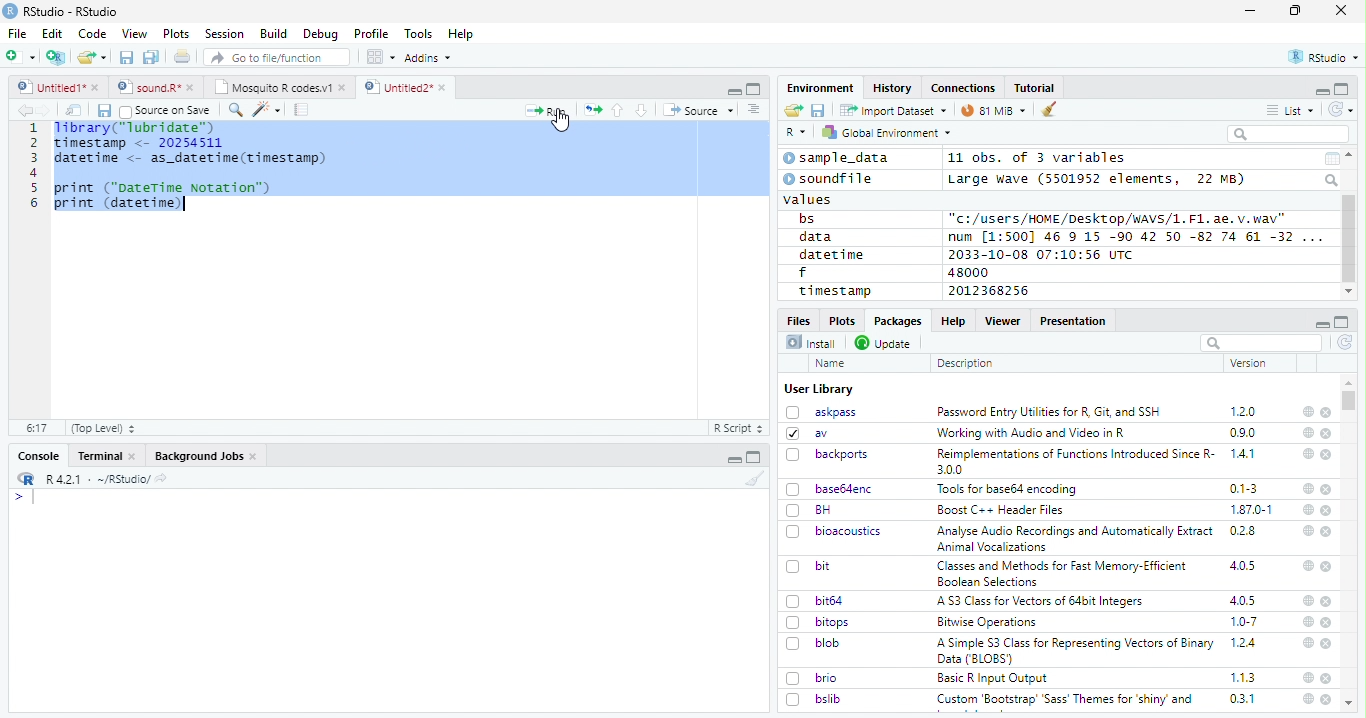  What do you see at coordinates (1327, 623) in the screenshot?
I see `close` at bounding box center [1327, 623].